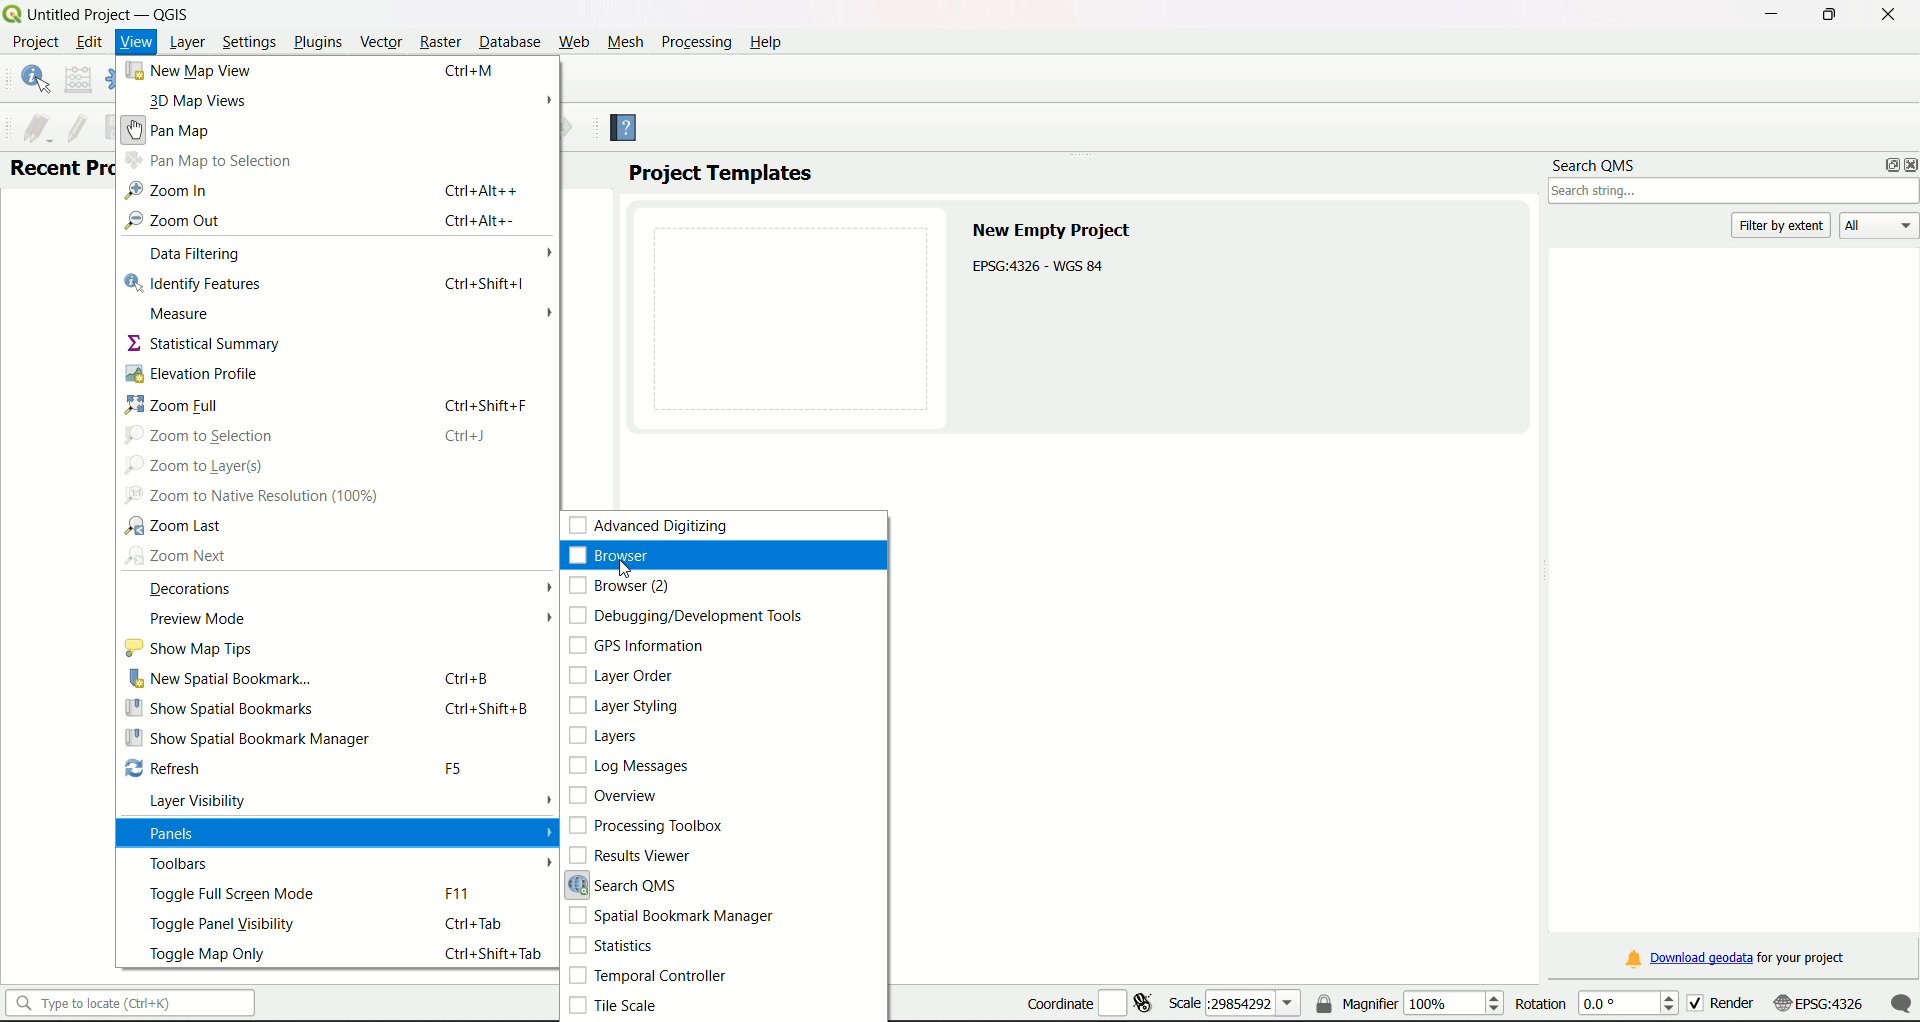  Describe the element at coordinates (489, 710) in the screenshot. I see `Ctrl+Shift+B` at that location.